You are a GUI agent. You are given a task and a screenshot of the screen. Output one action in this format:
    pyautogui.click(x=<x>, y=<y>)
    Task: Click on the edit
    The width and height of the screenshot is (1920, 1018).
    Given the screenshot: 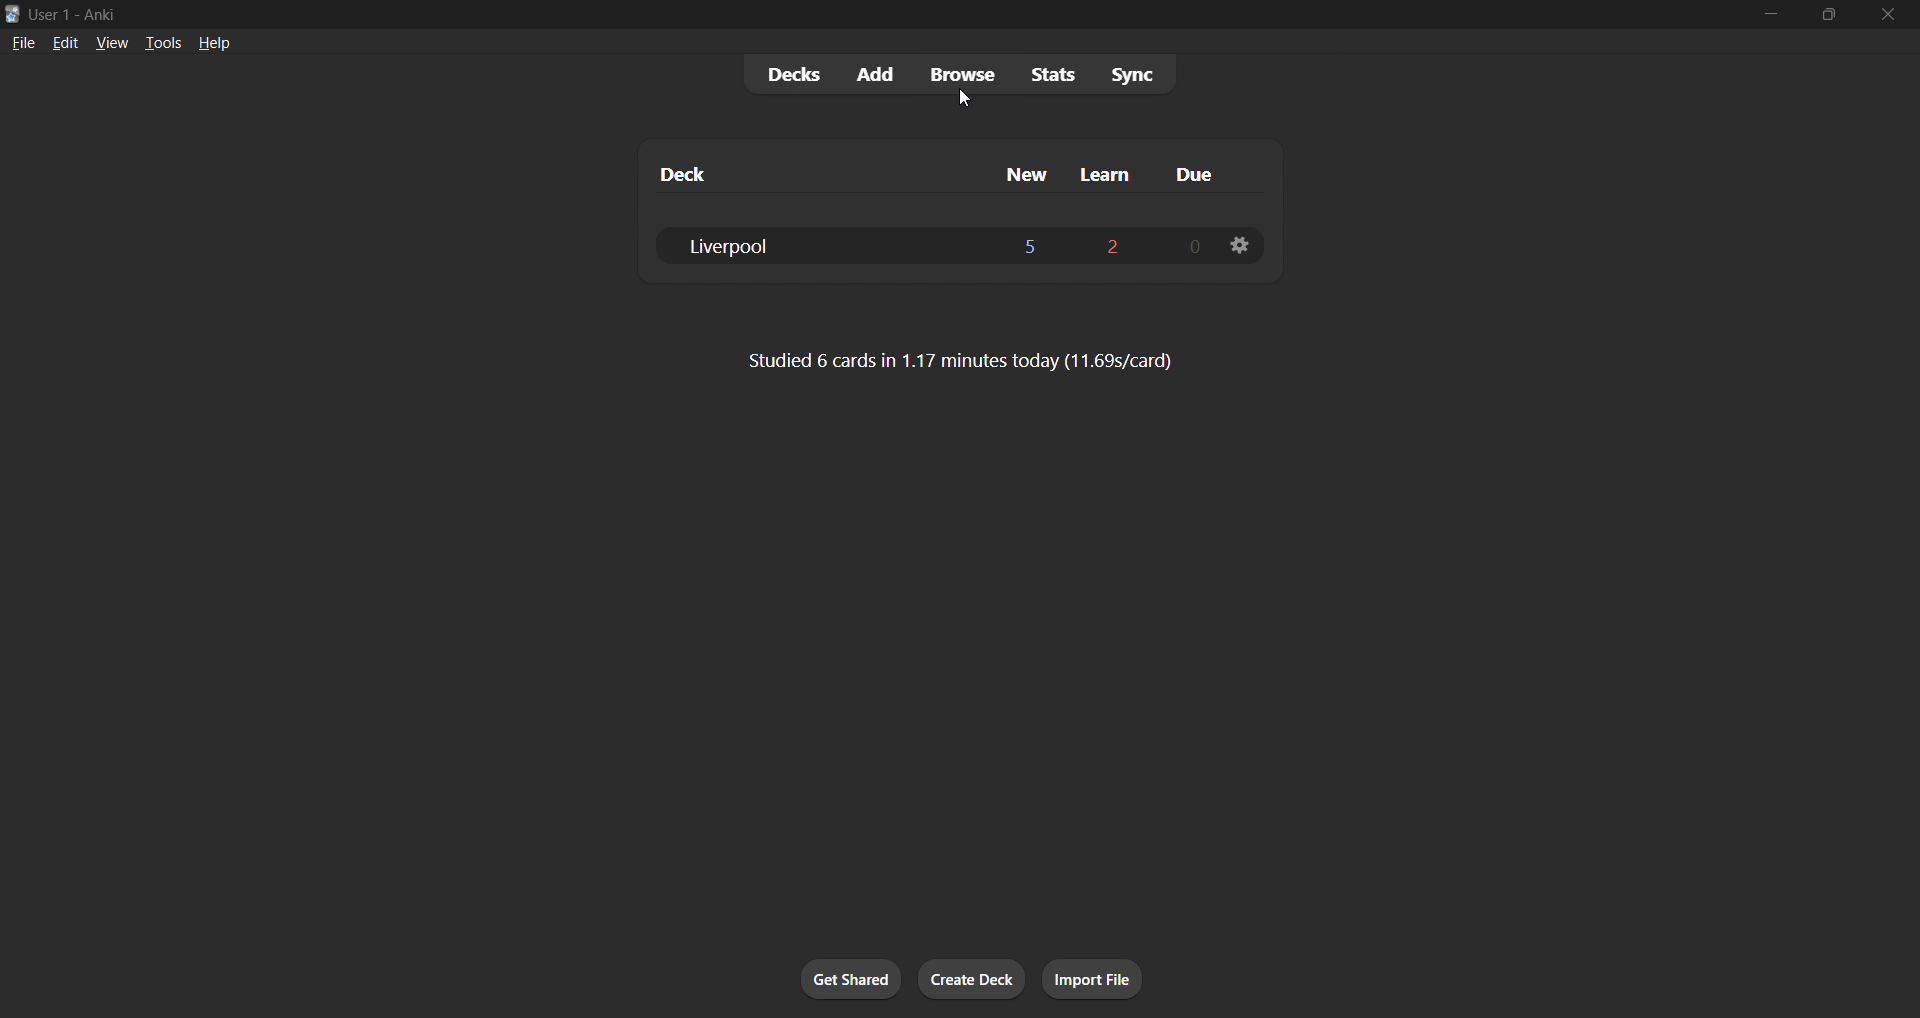 What is the action you would take?
    pyautogui.click(x=64, y=42)
    